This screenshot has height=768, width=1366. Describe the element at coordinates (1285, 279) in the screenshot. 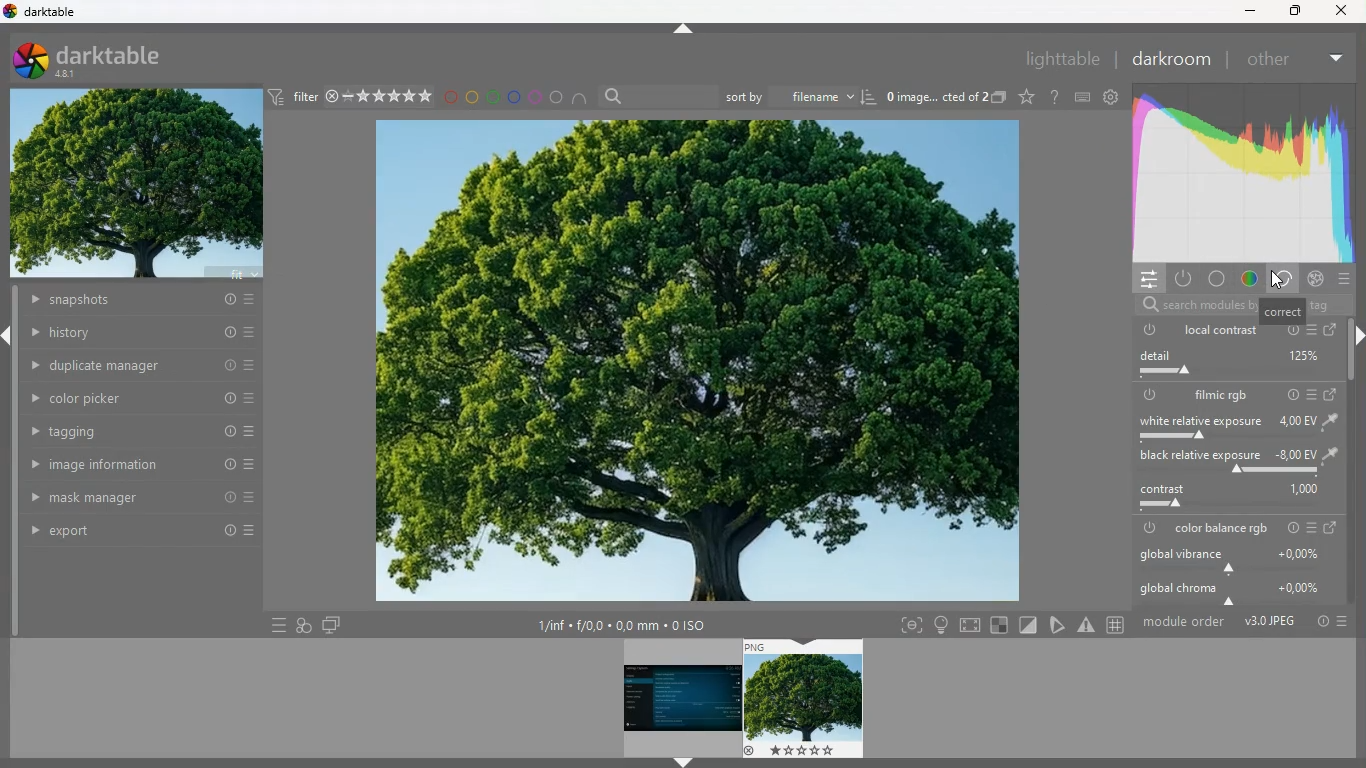

I see `correc` at that location.